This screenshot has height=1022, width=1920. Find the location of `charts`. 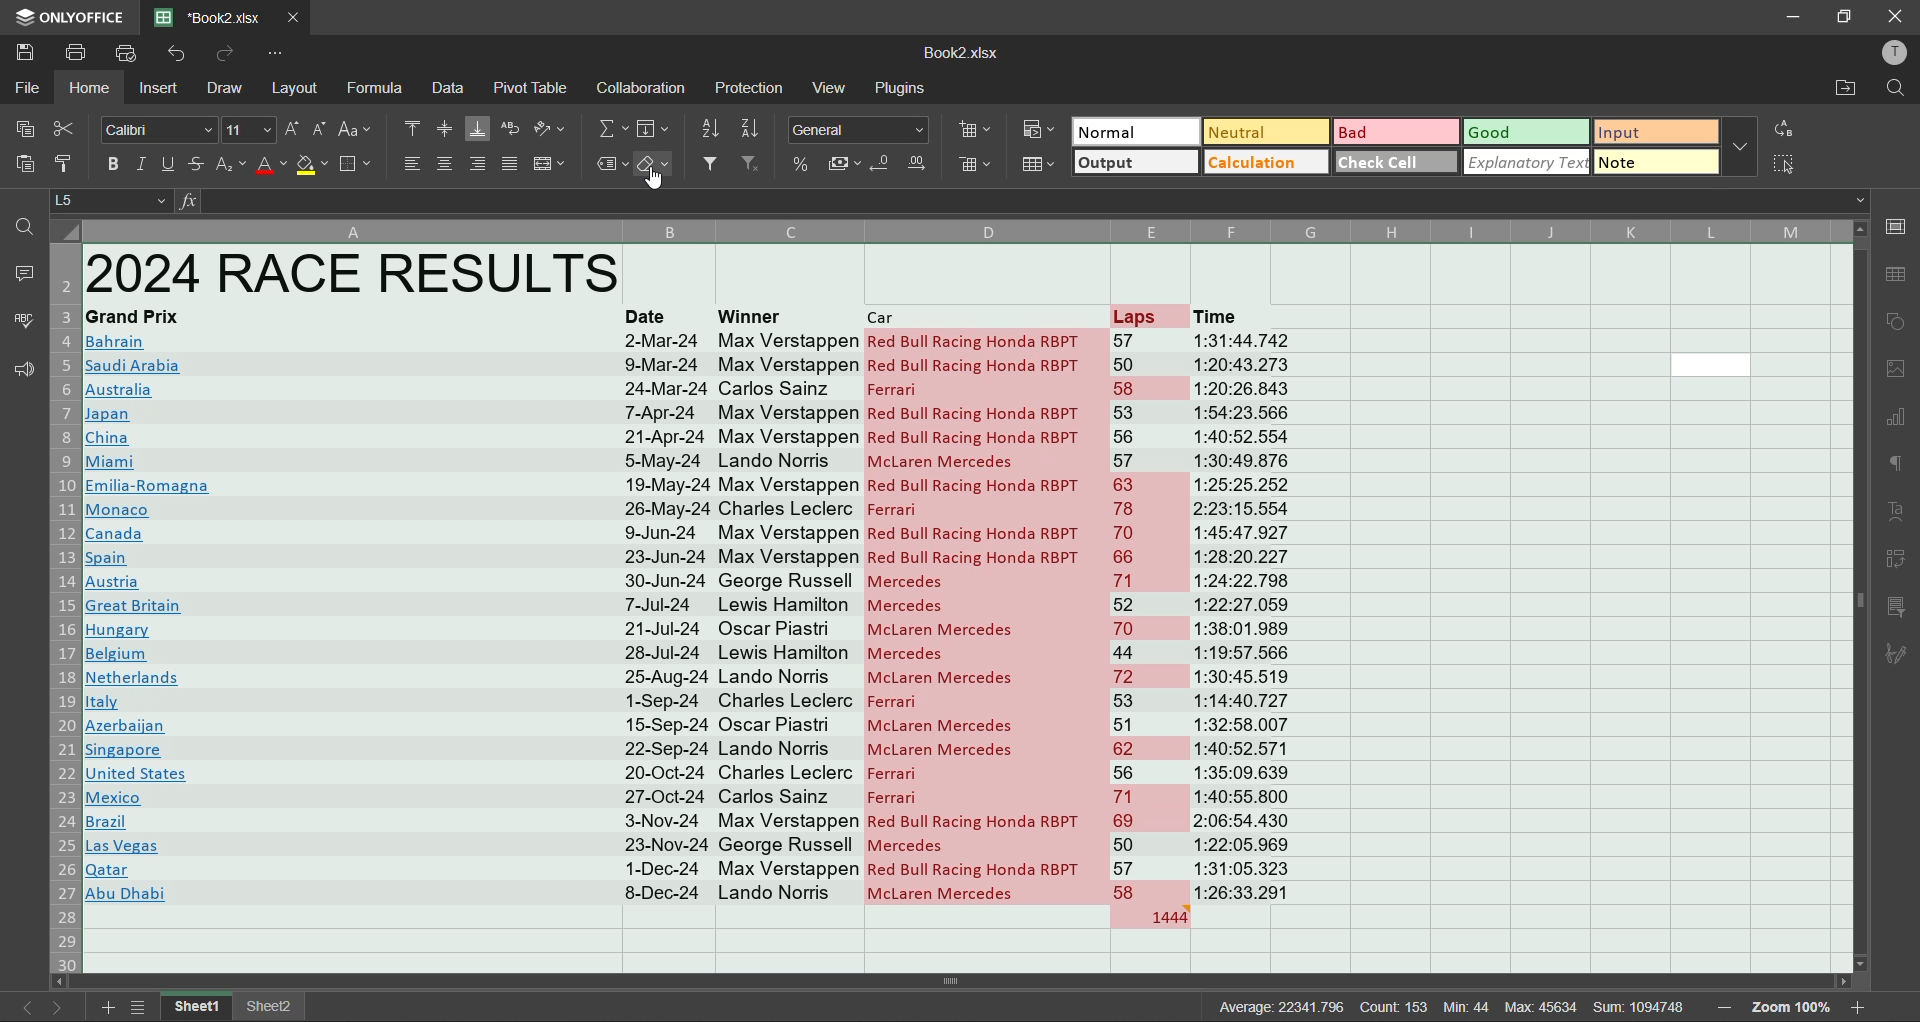

charts is located at coordinates (1895, 421).